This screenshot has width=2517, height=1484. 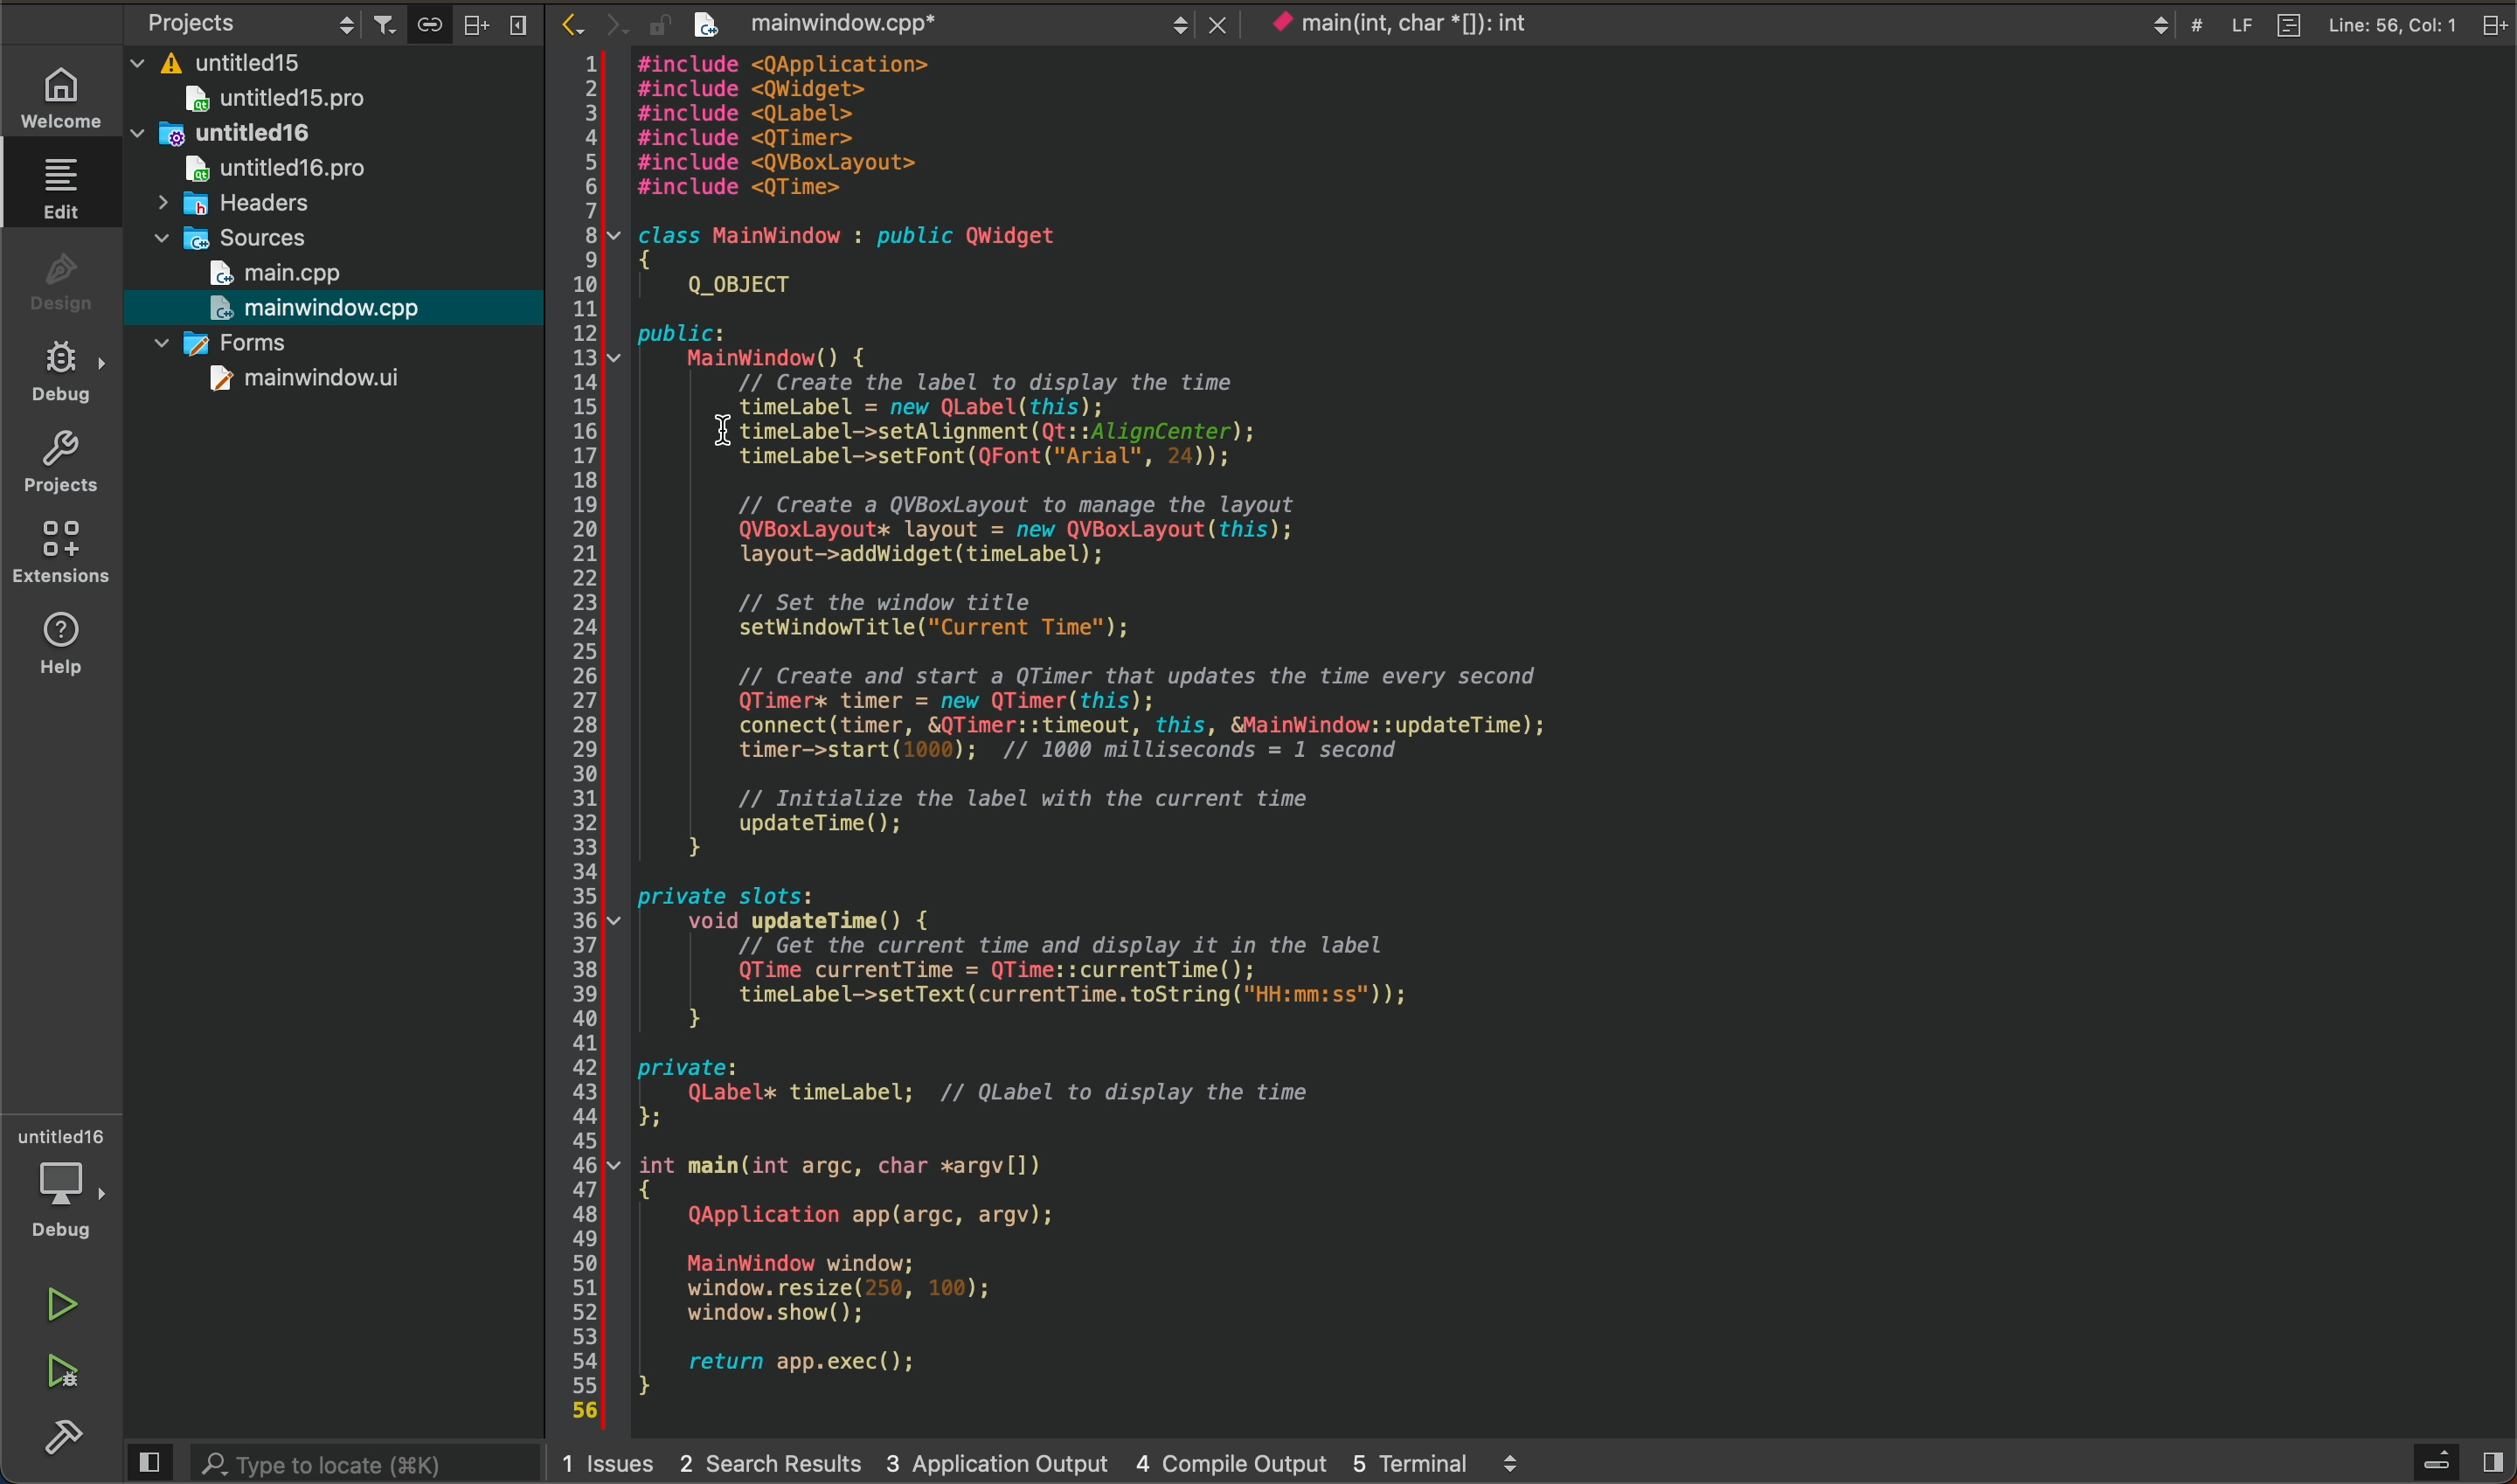 I want to click on Line: 15, Col: 1, so click(x=2375, y=25).